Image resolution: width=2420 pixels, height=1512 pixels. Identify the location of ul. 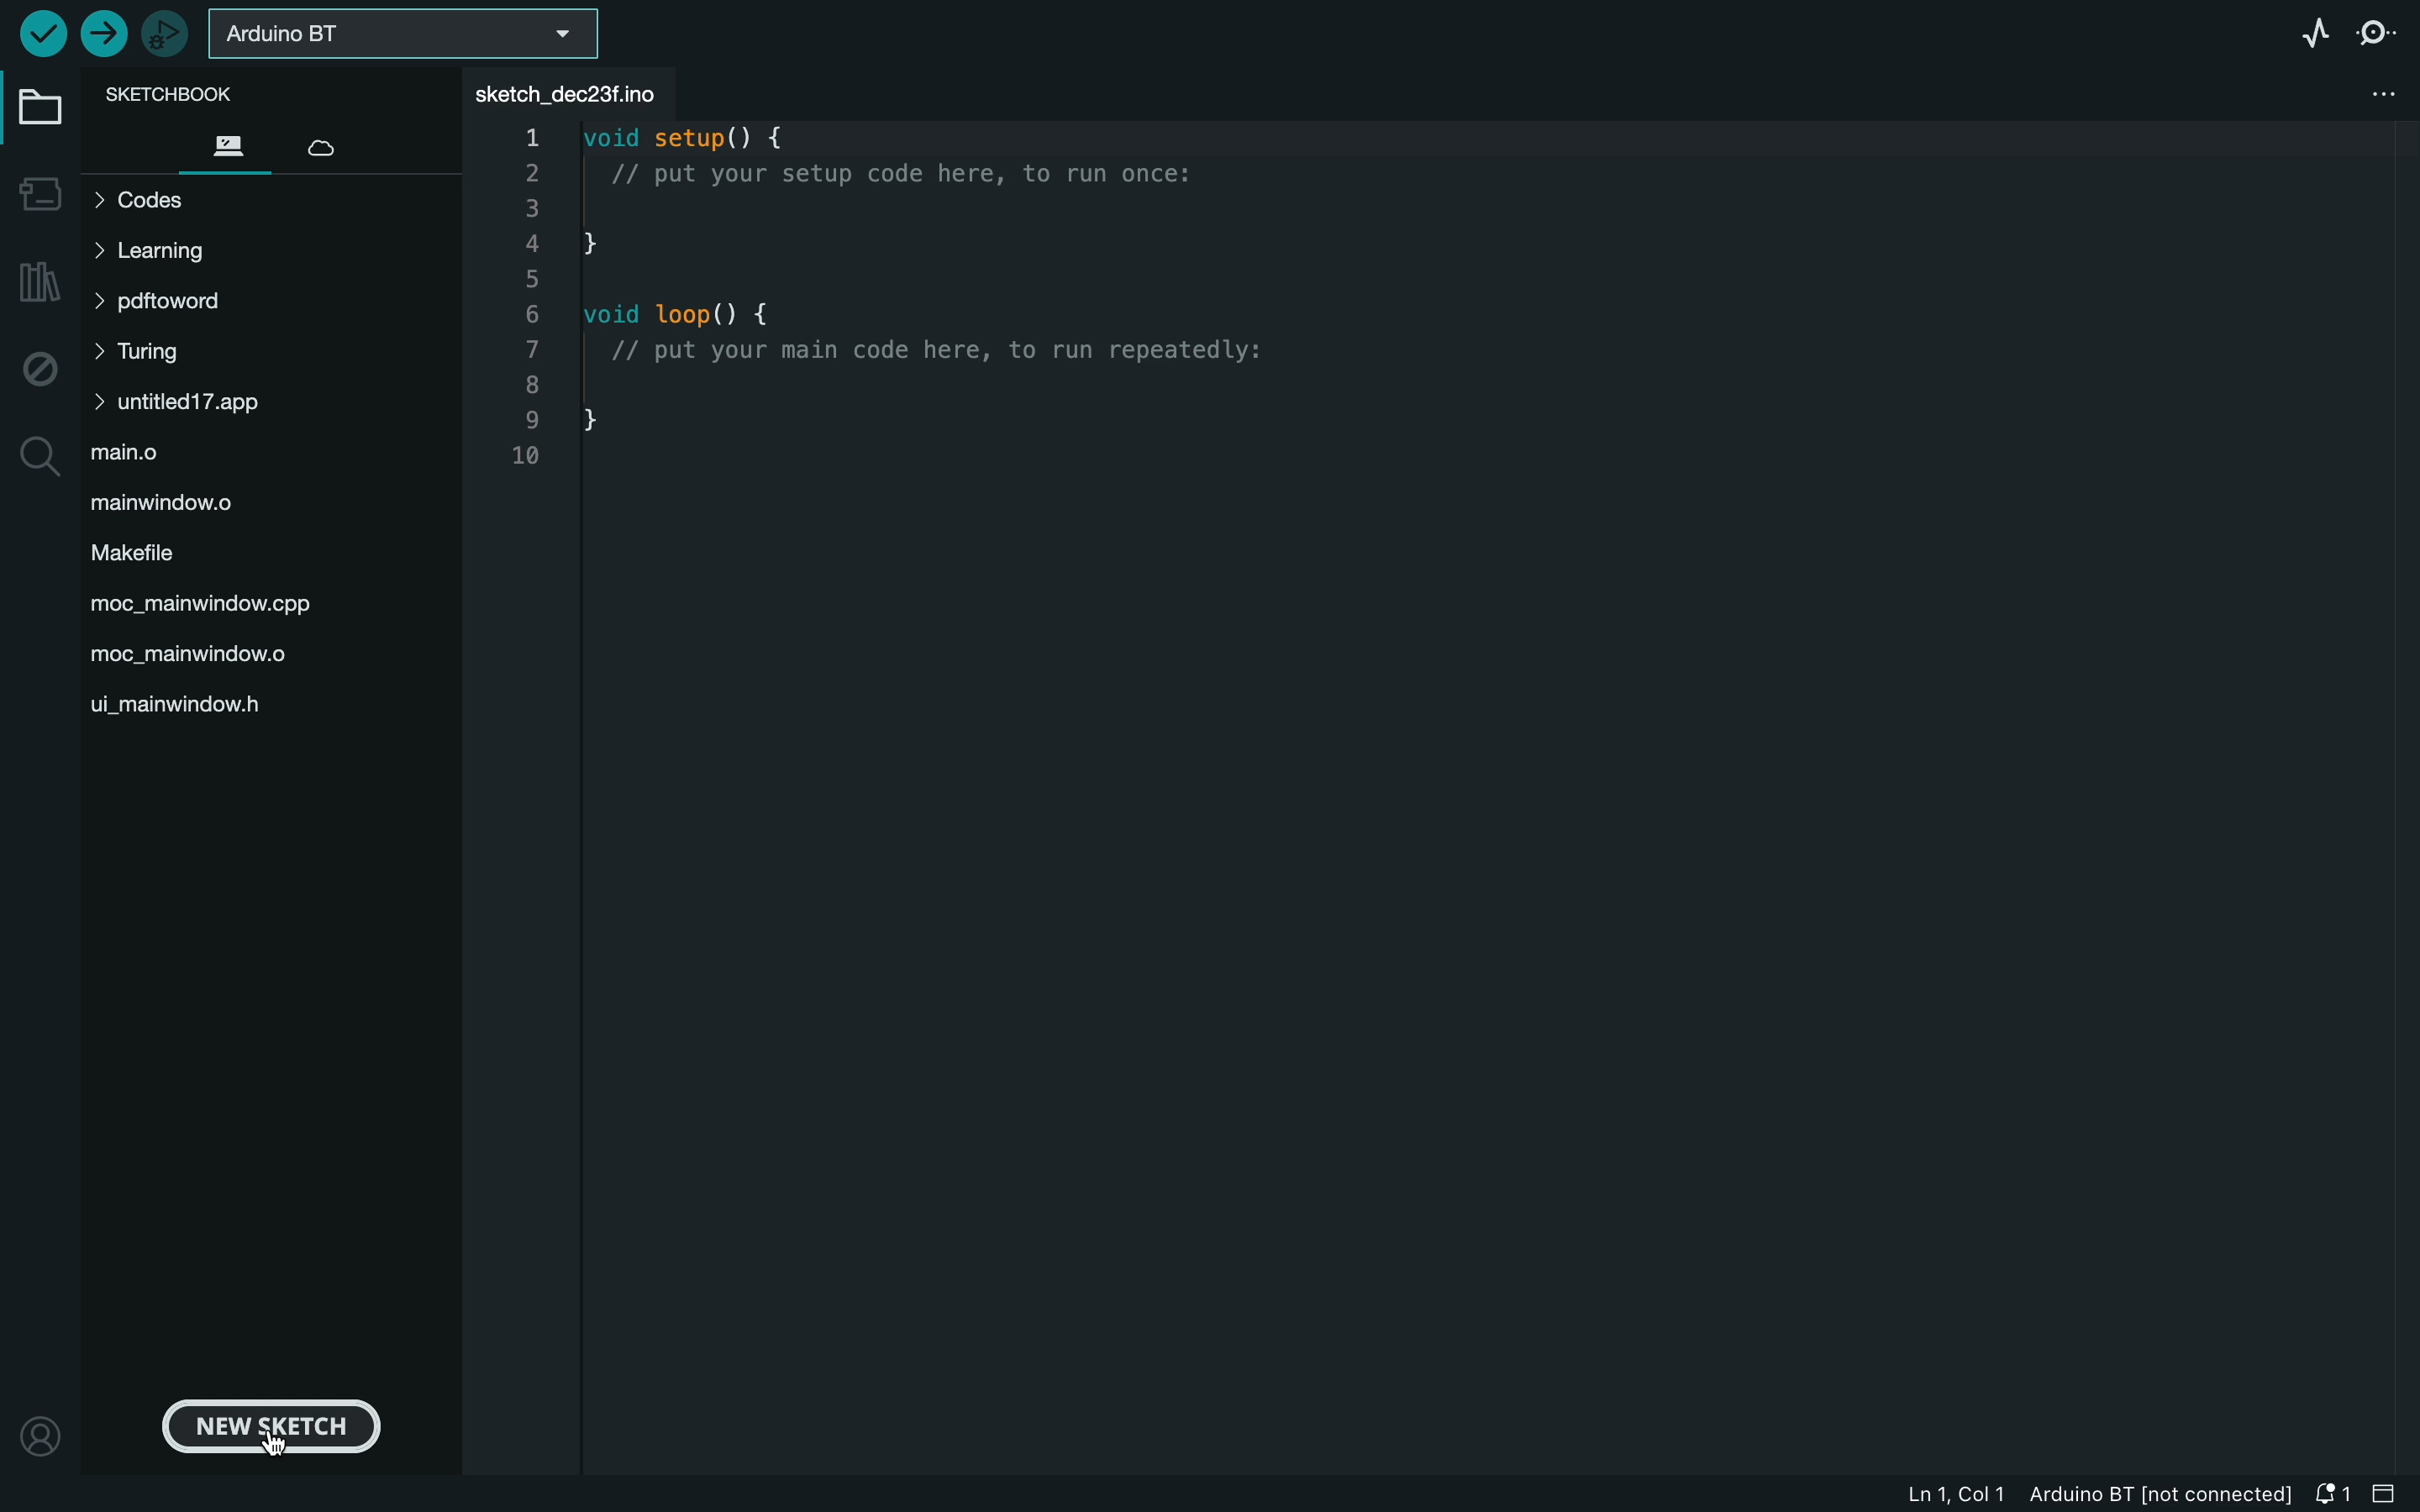
(188, 703).